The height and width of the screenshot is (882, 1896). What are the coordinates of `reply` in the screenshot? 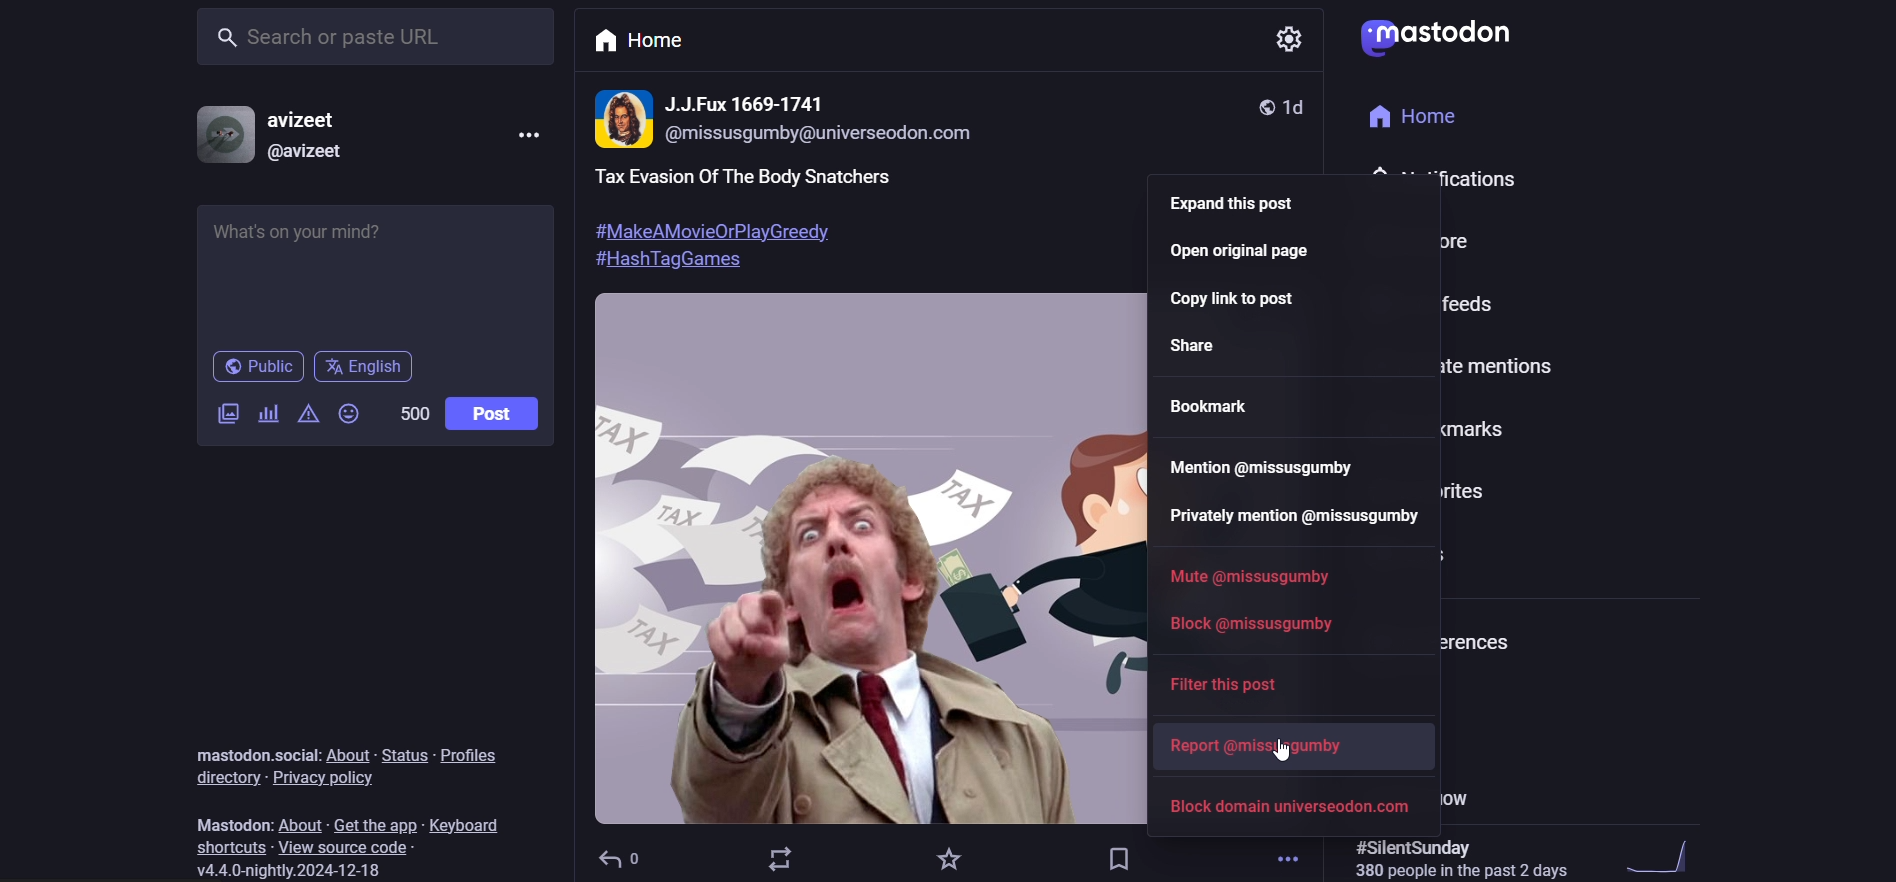 It's located at (620, 854).